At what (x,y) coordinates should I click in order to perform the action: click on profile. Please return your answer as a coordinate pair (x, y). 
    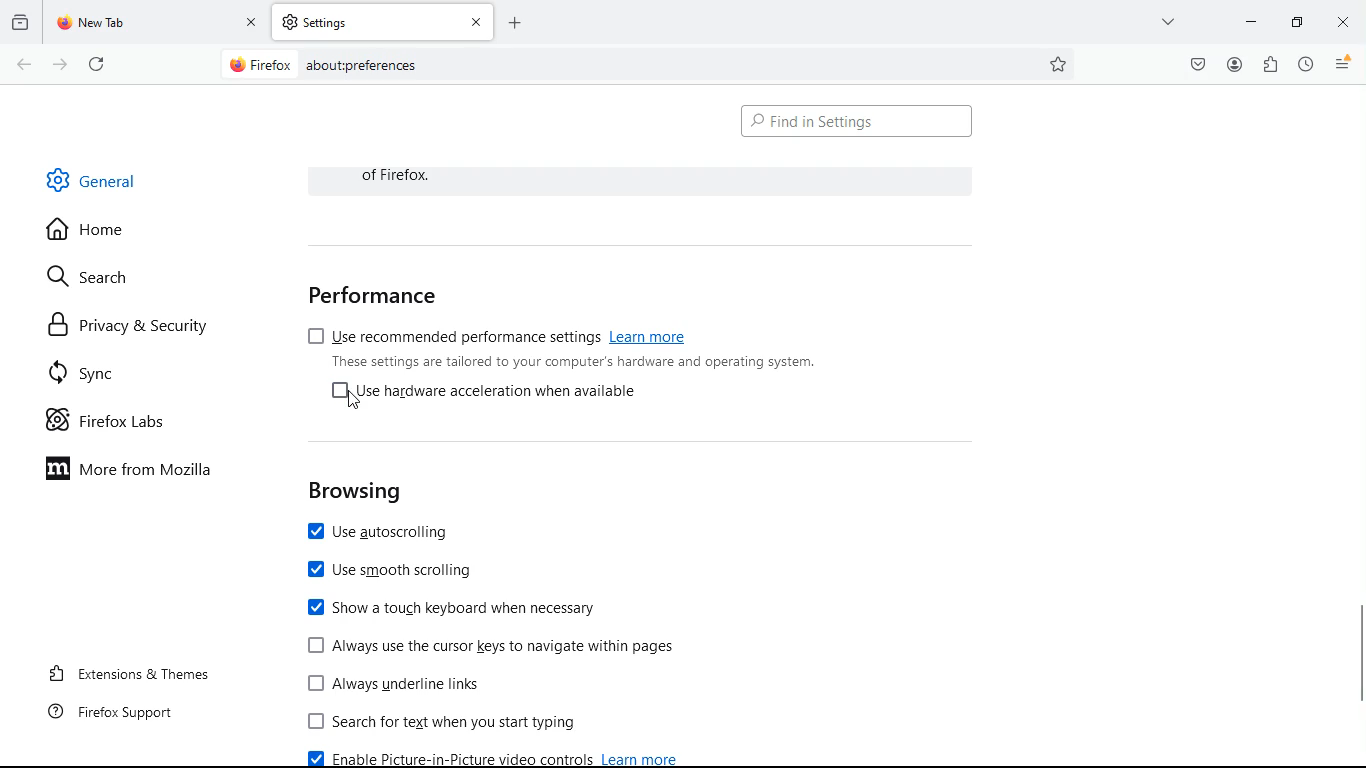
    Looking at the image, I should click on (1234, 64).